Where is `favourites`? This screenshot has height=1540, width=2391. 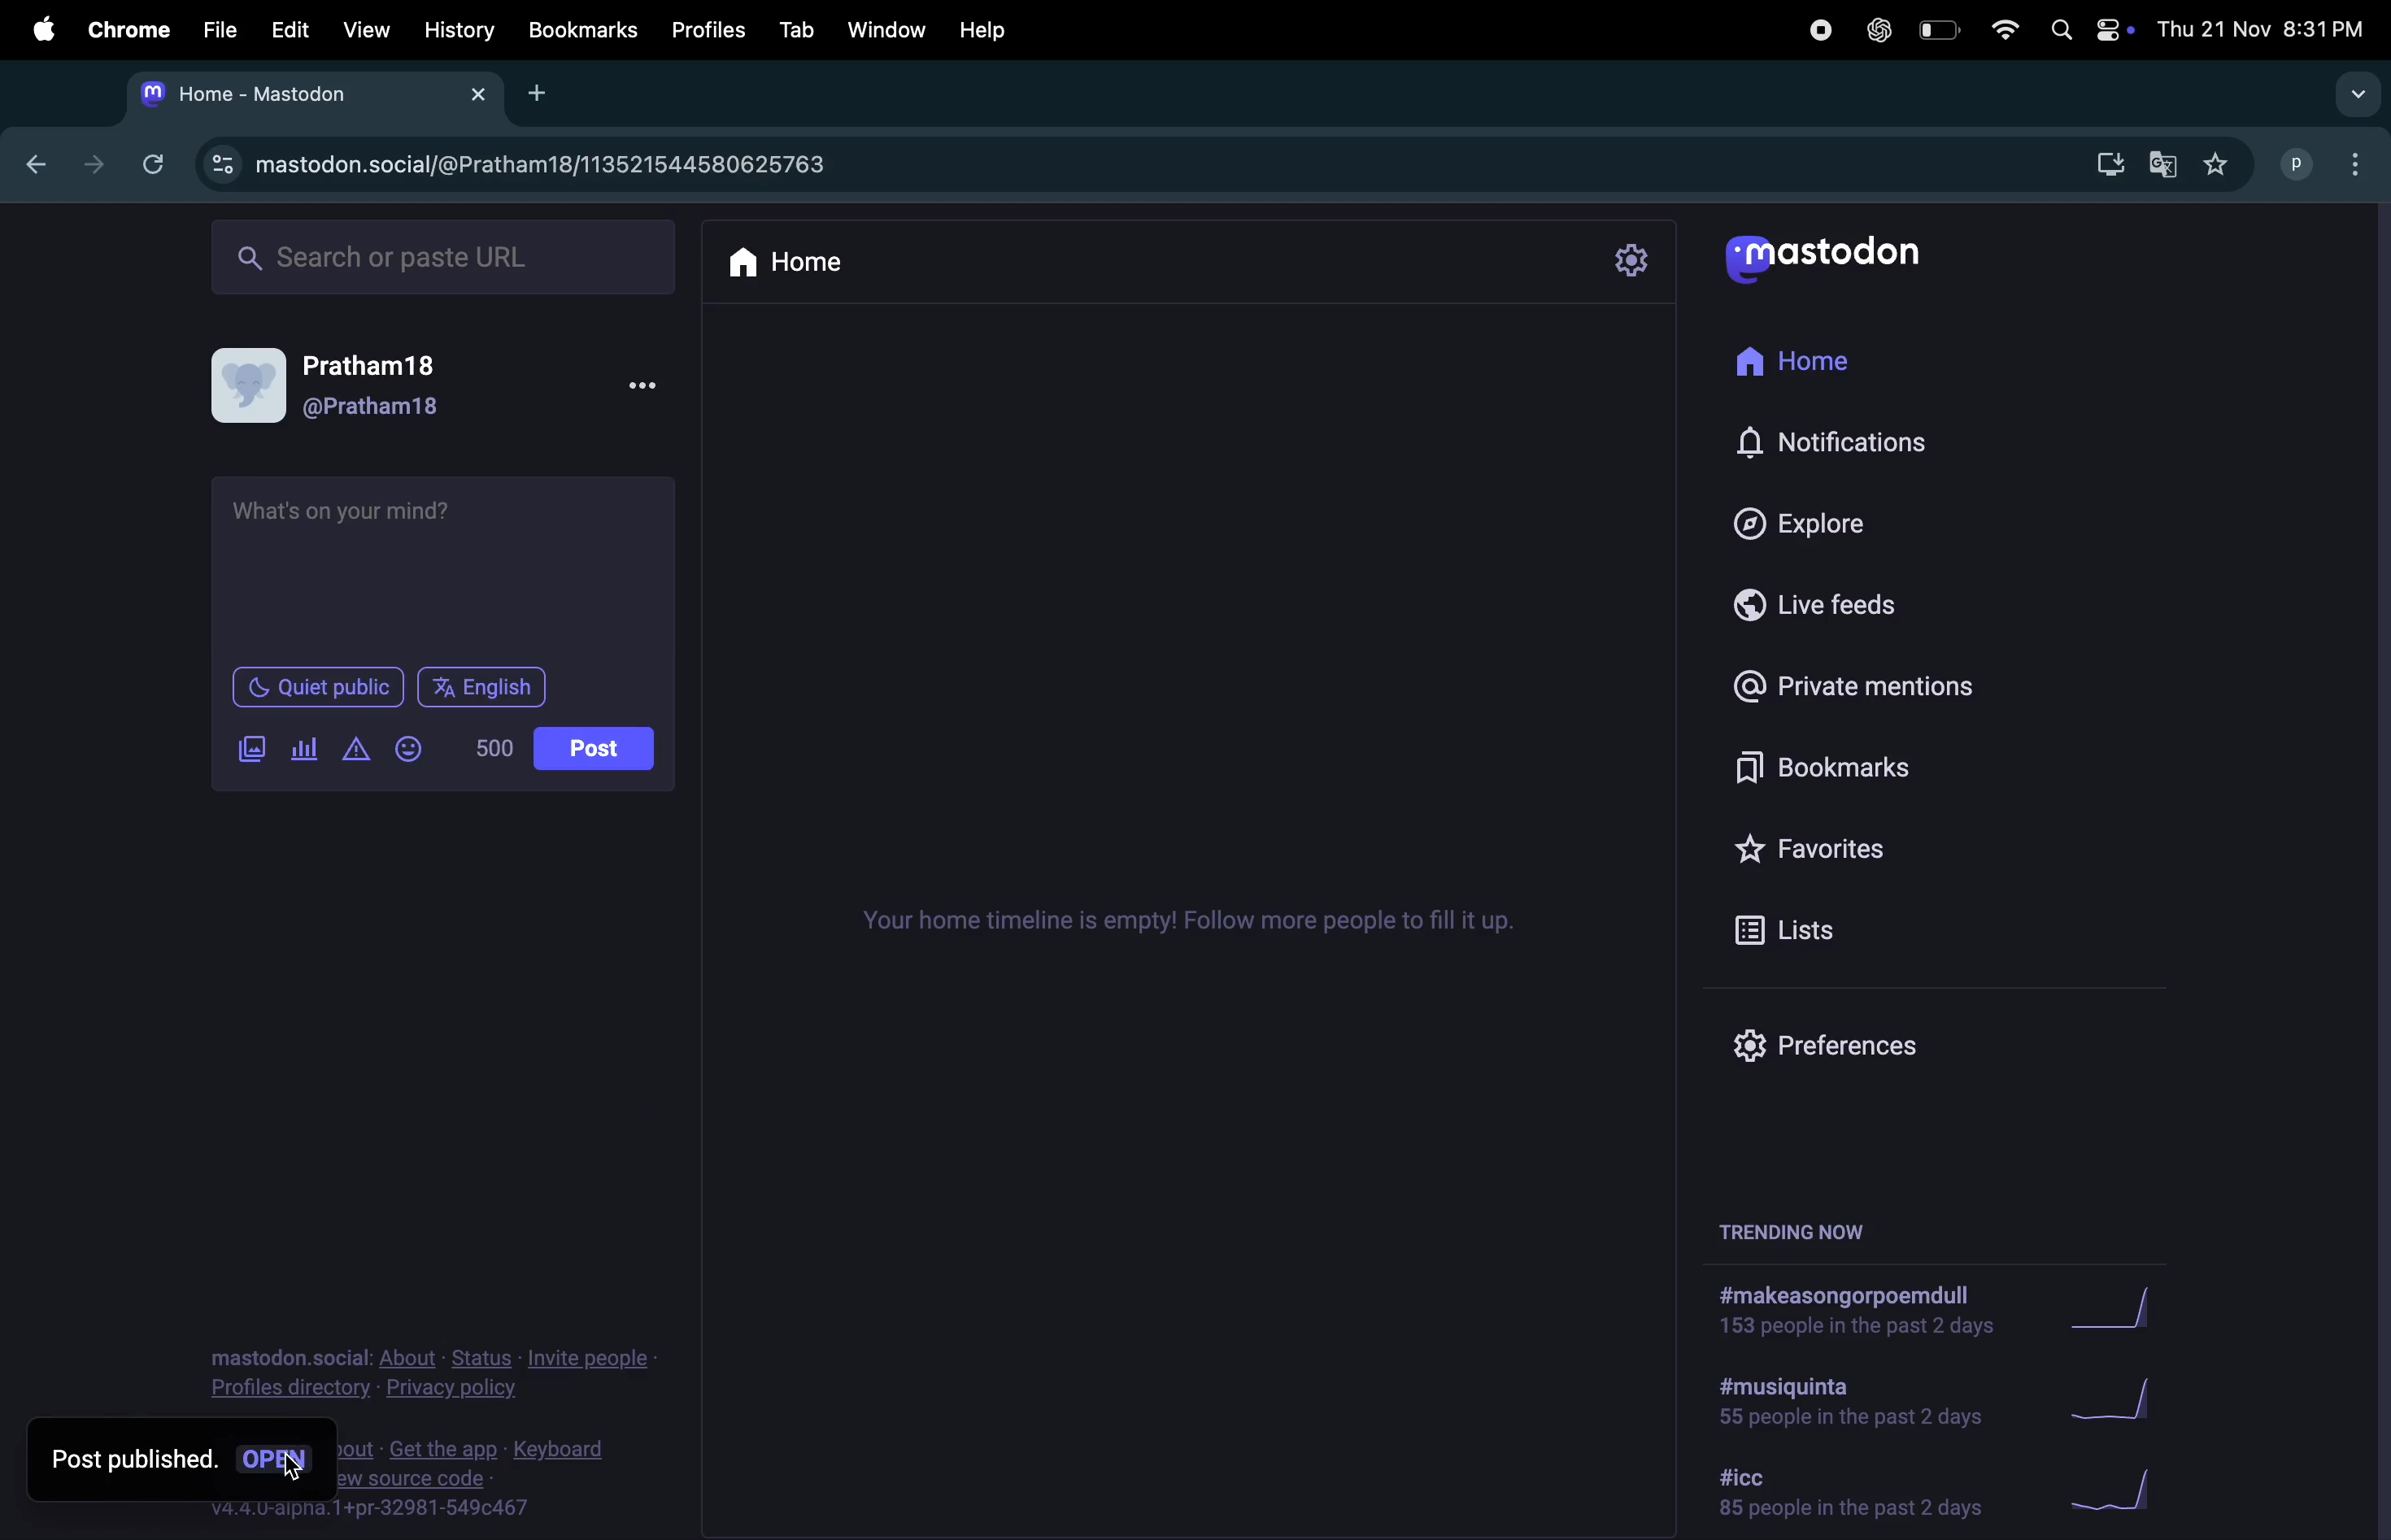
favourites is located at coordinates (2221, 164).